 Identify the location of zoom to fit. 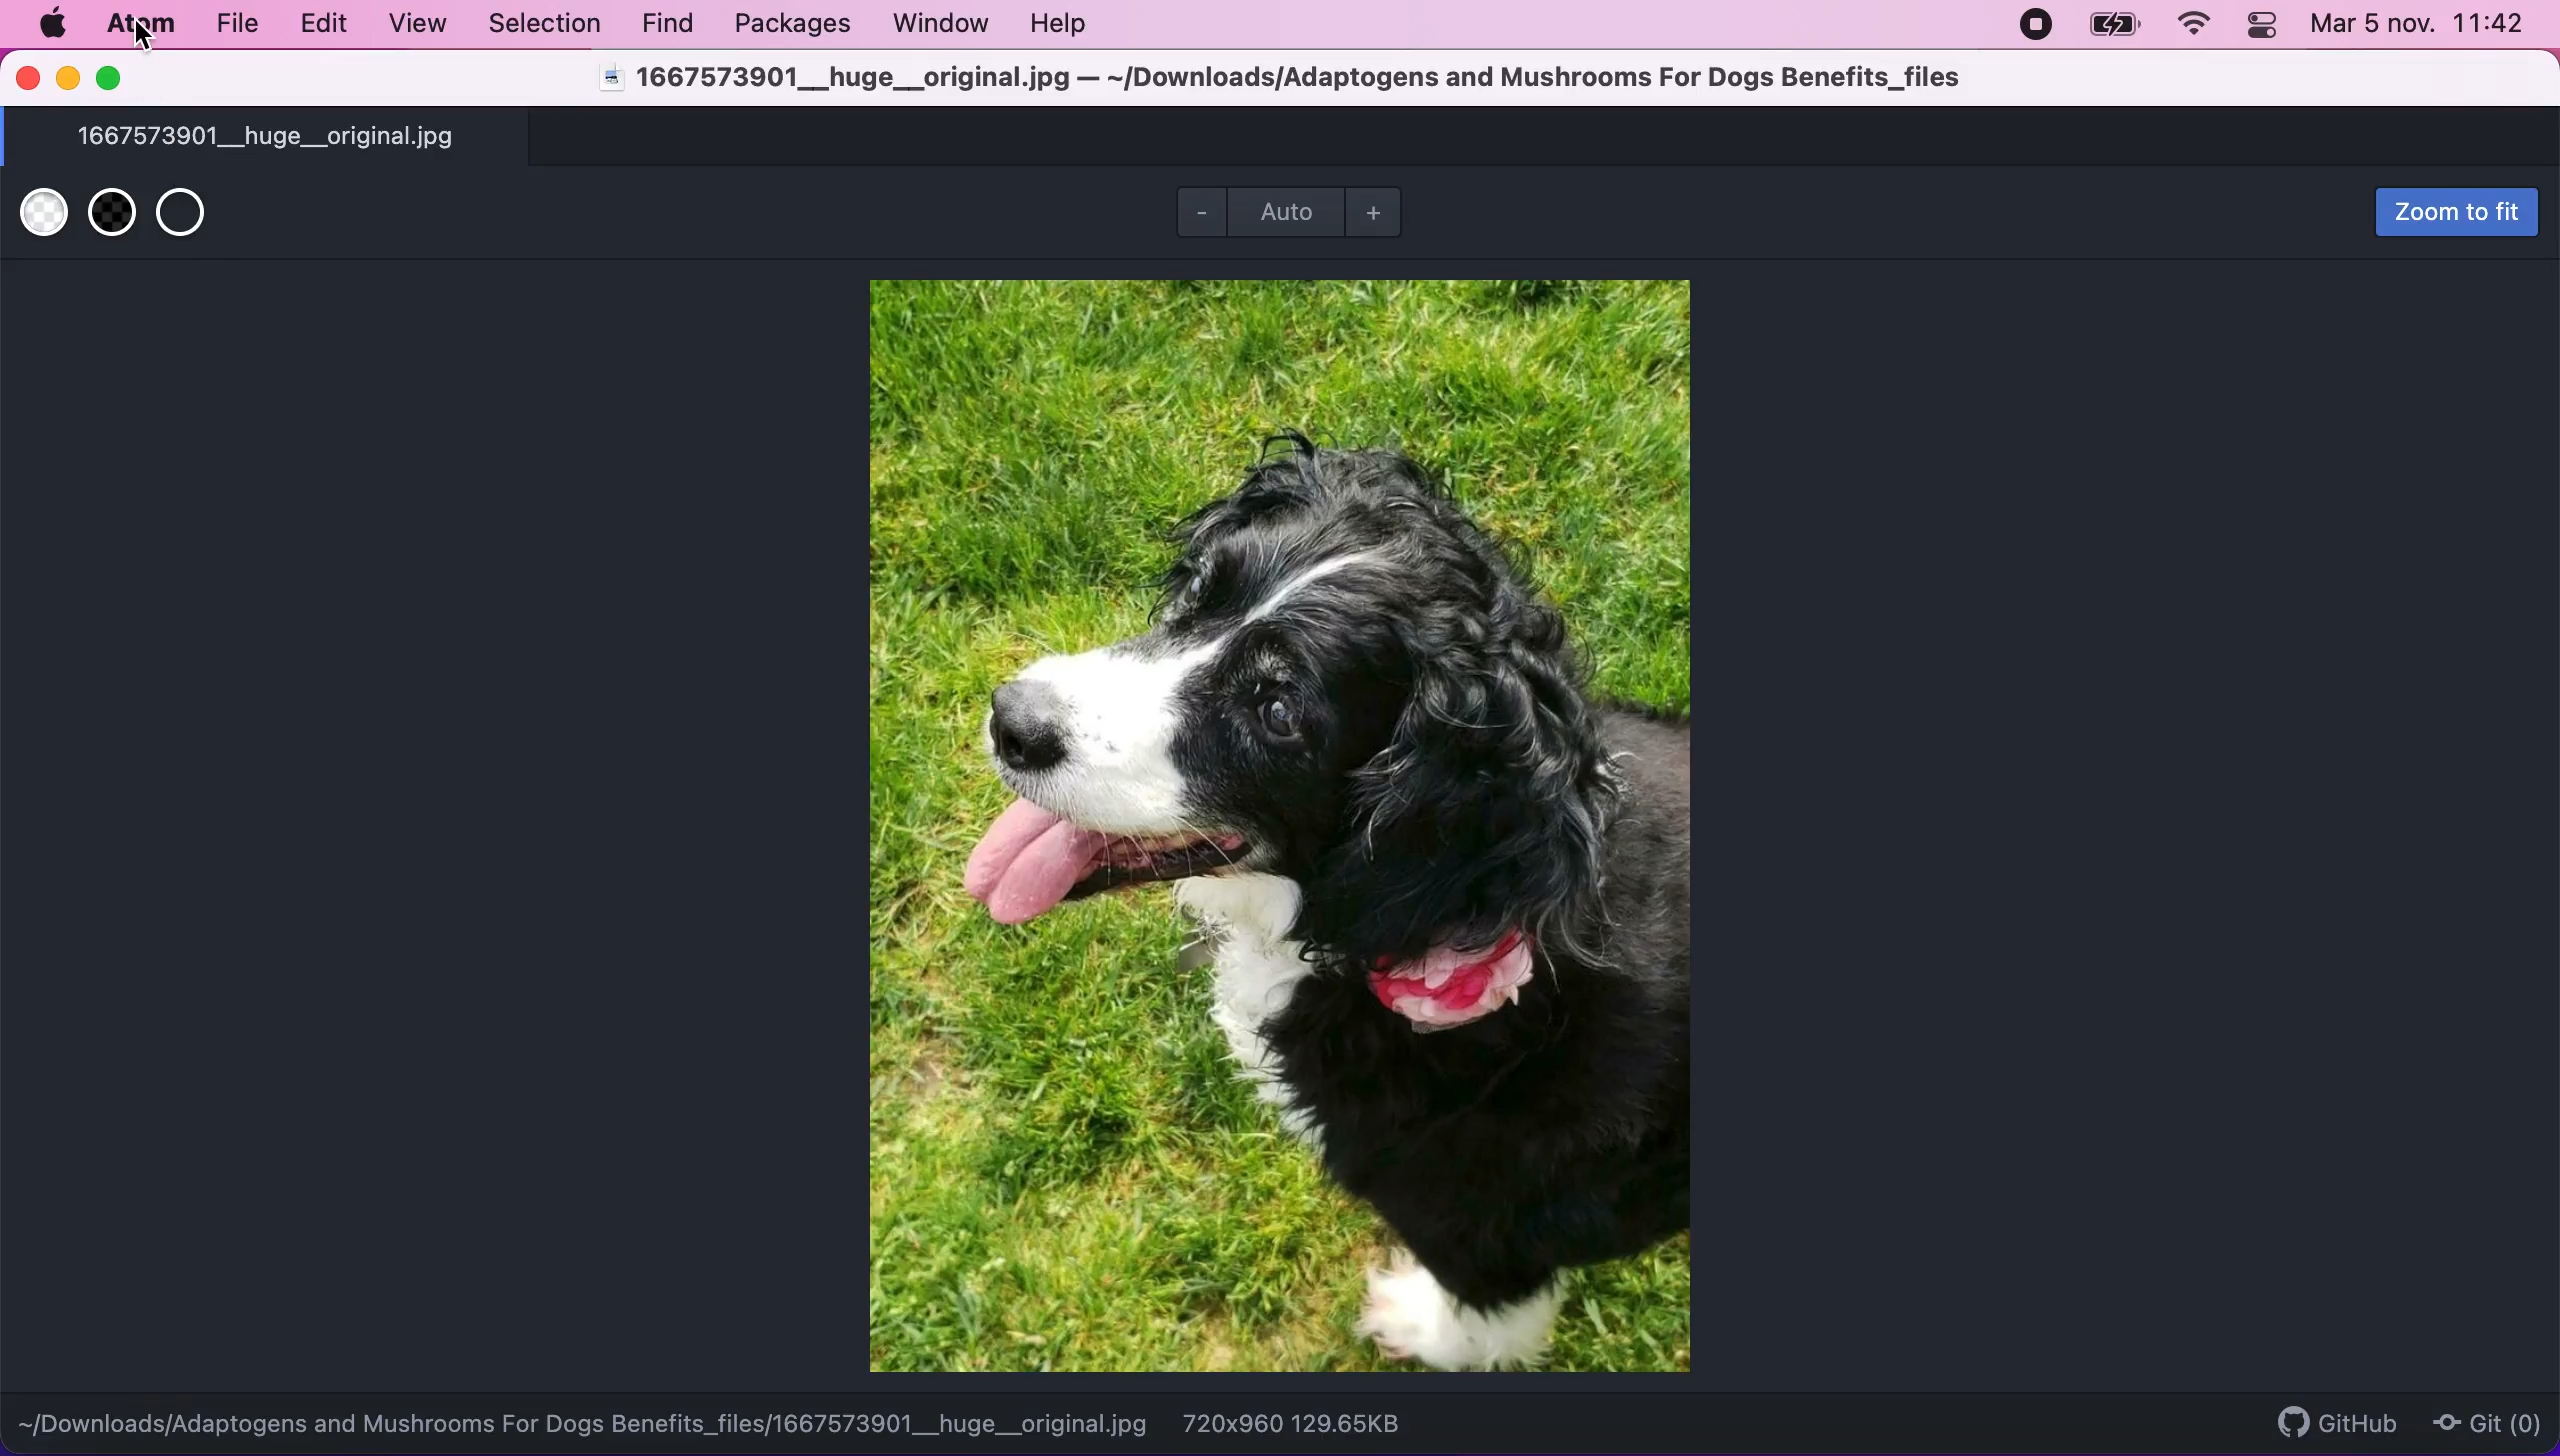
(2448, 218).